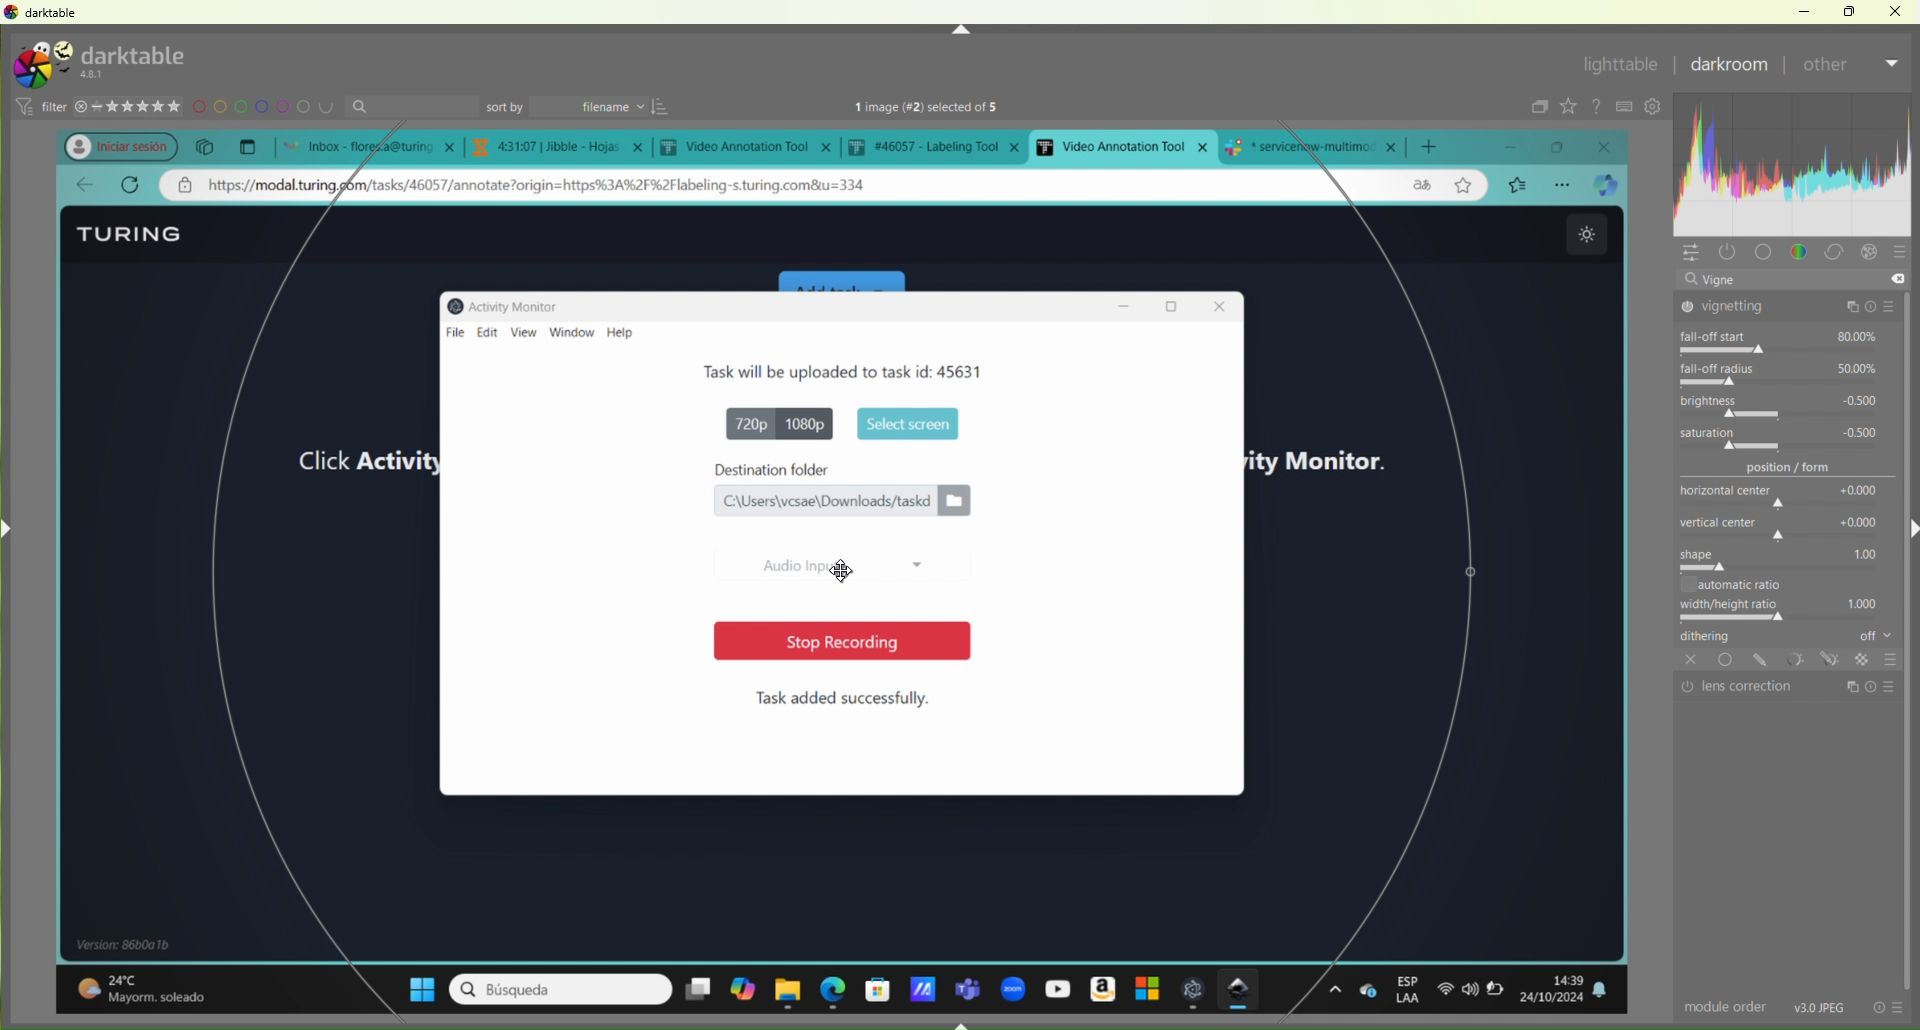  Describe the element at coordinates (1726, 65) in the screenshot. I see `Darkroom` at that location.